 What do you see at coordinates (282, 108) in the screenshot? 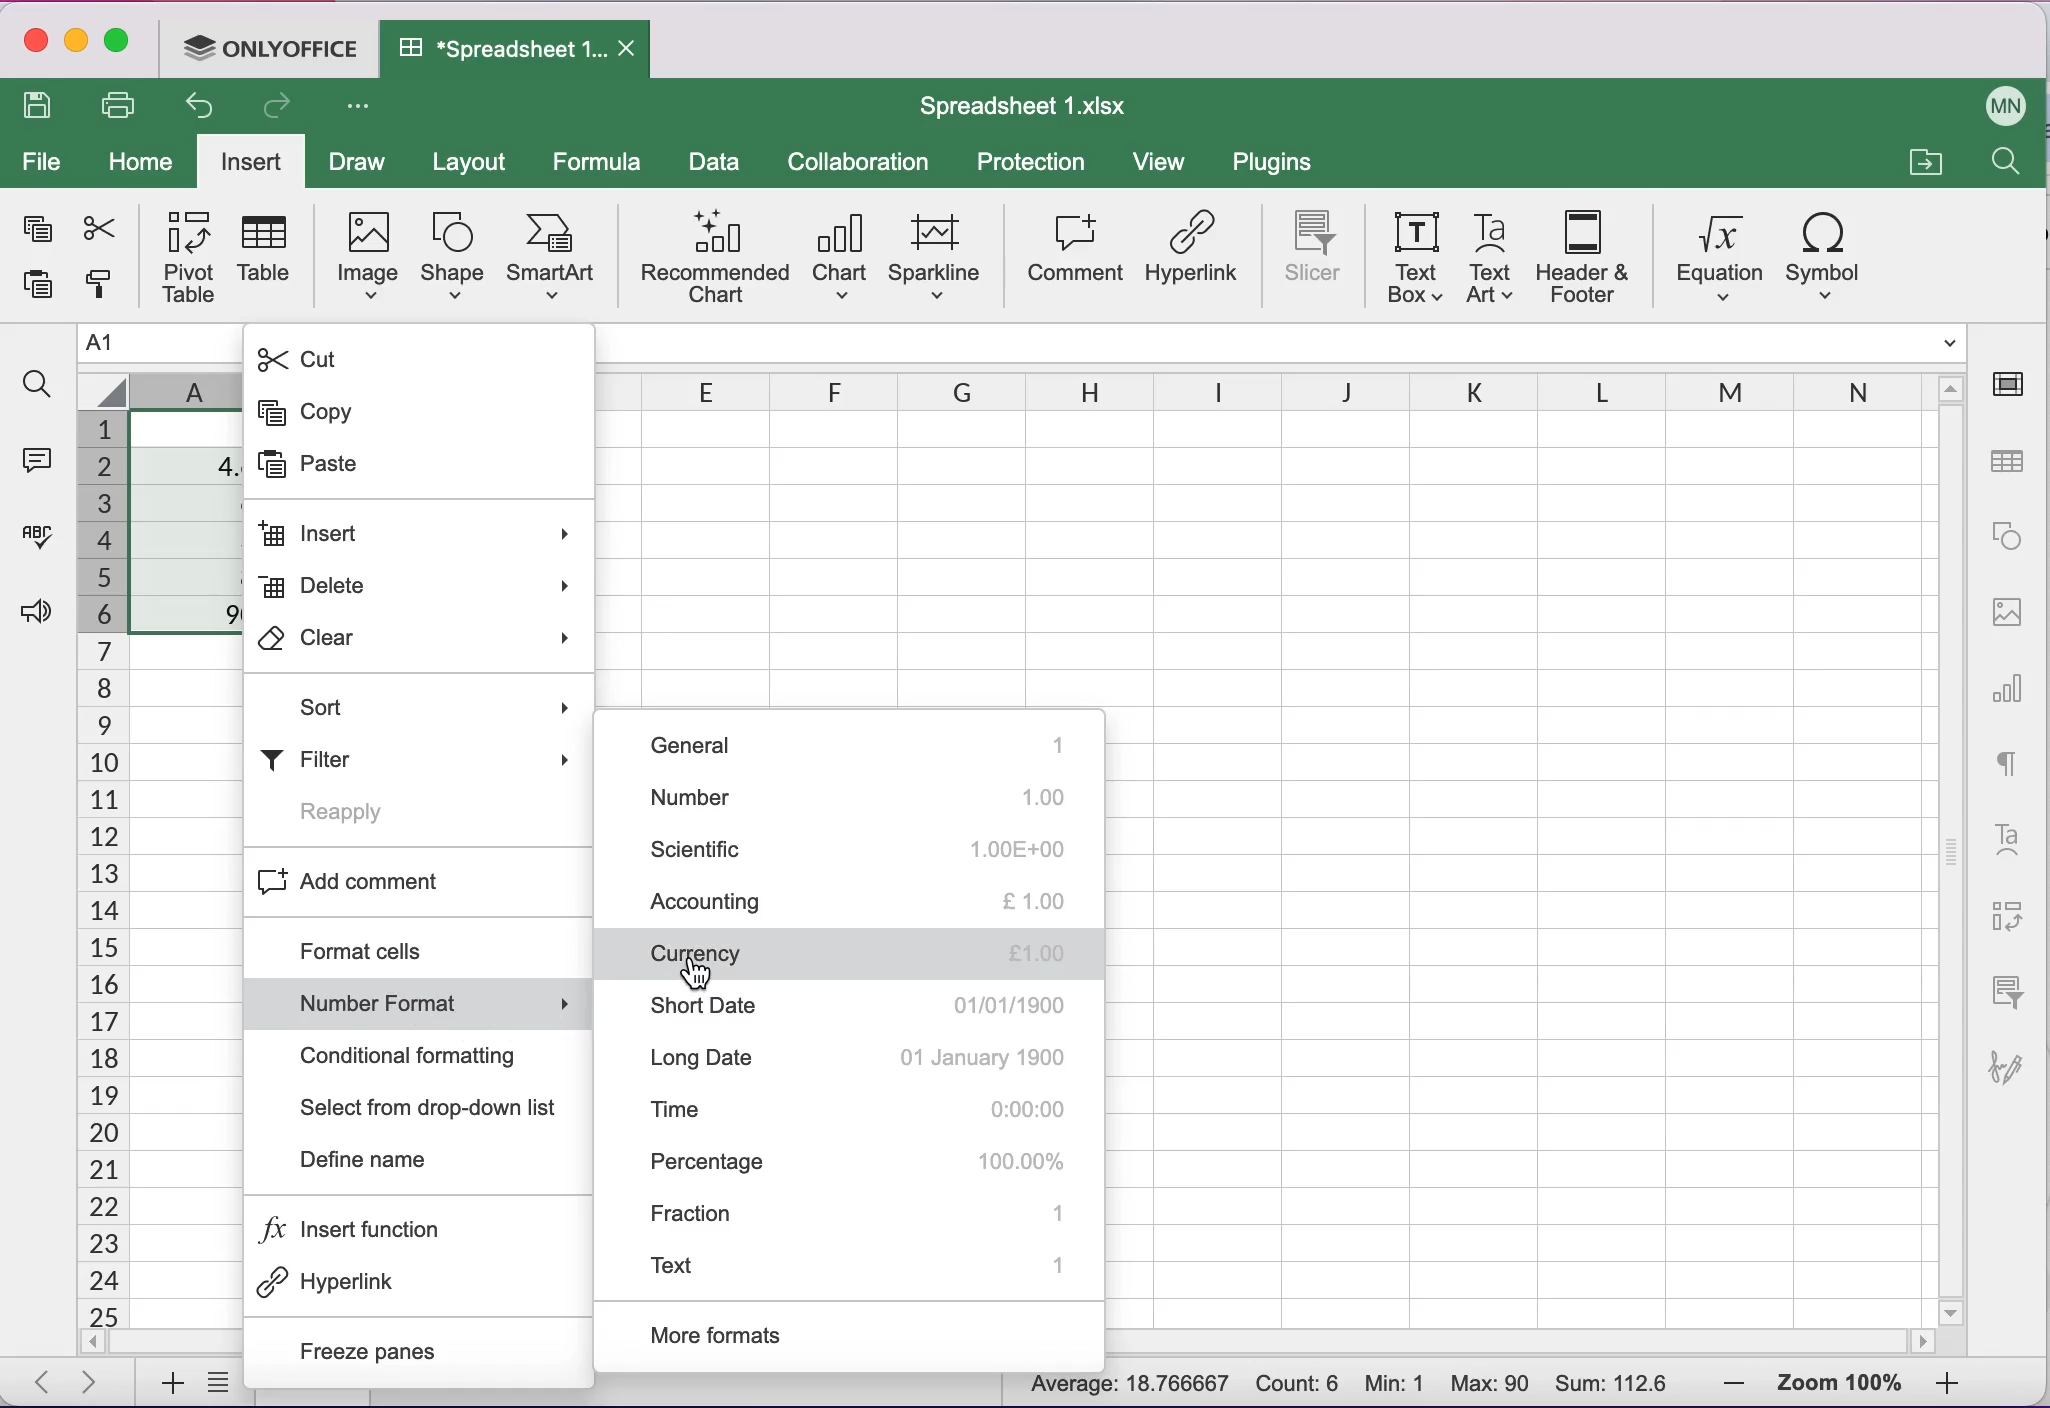
I see `redo` at bounding box center [282, 108].